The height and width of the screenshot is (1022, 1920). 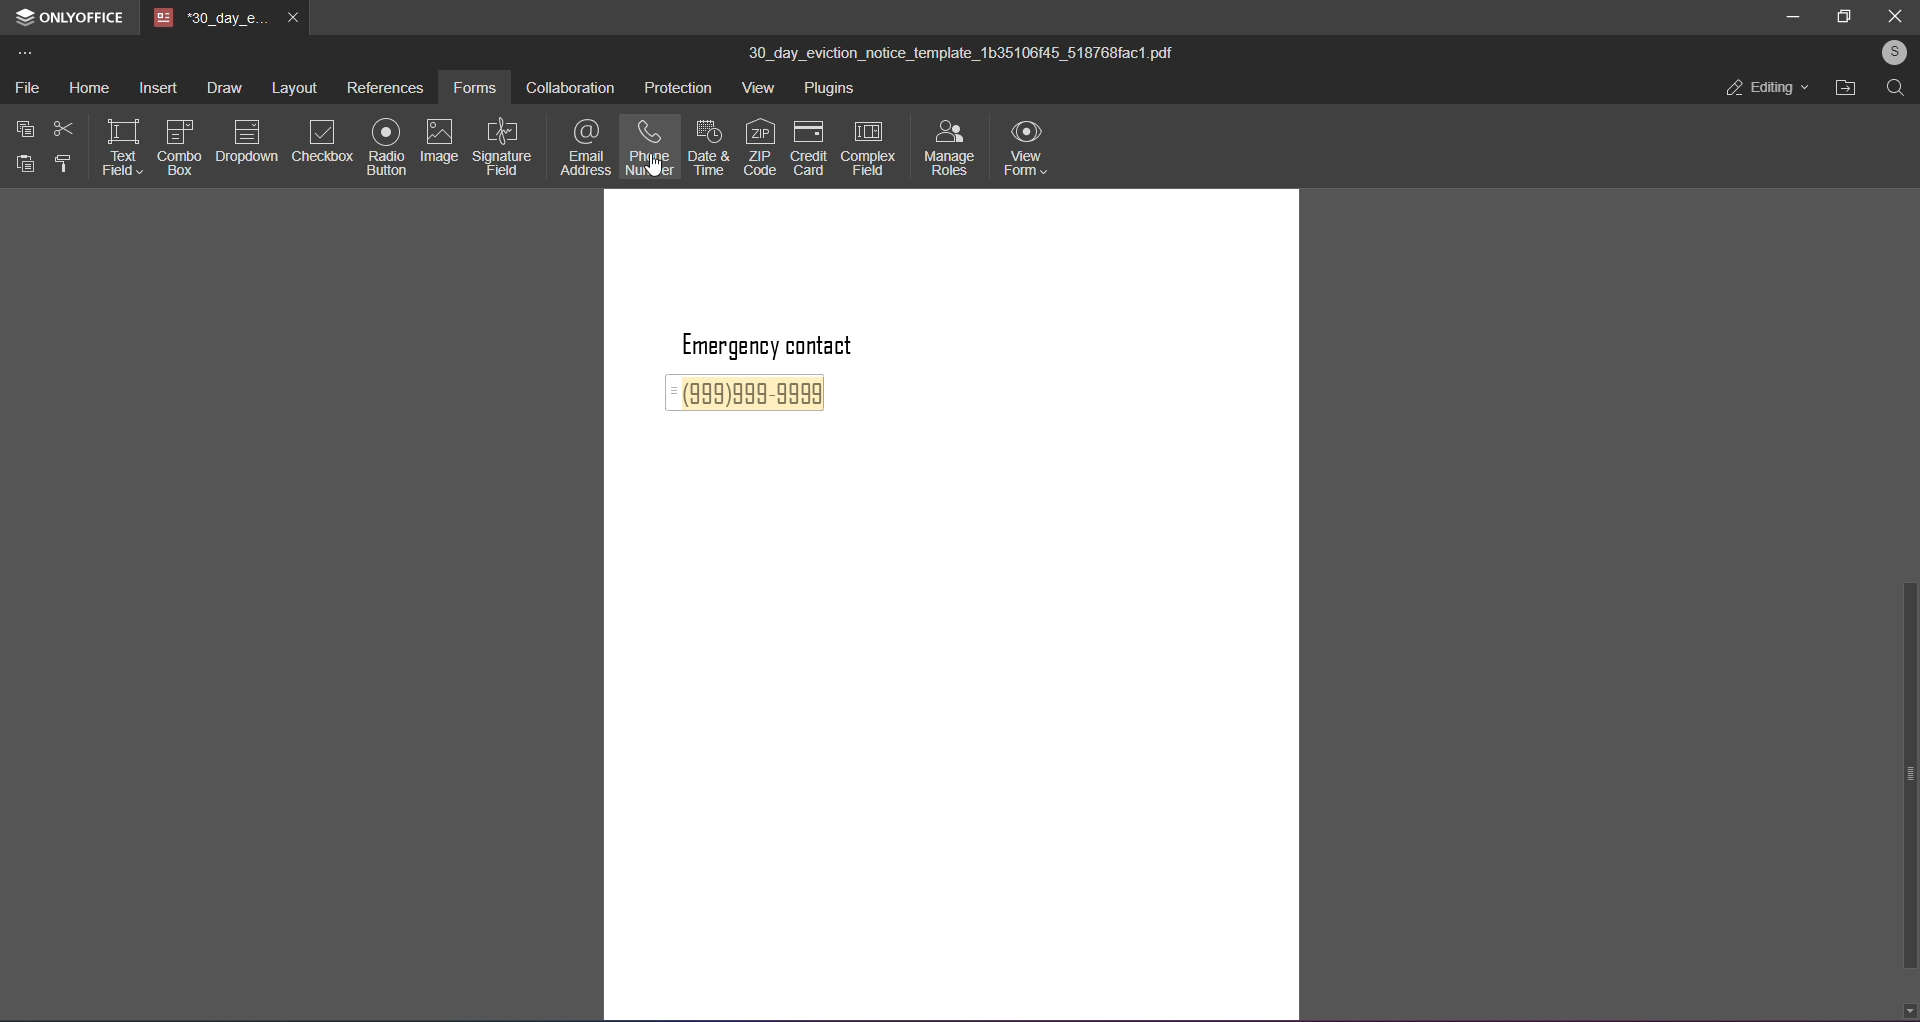 What do you see at coordinates (223, 91) in the screenshot?
I see `draw` at bounding box center [223, 91].